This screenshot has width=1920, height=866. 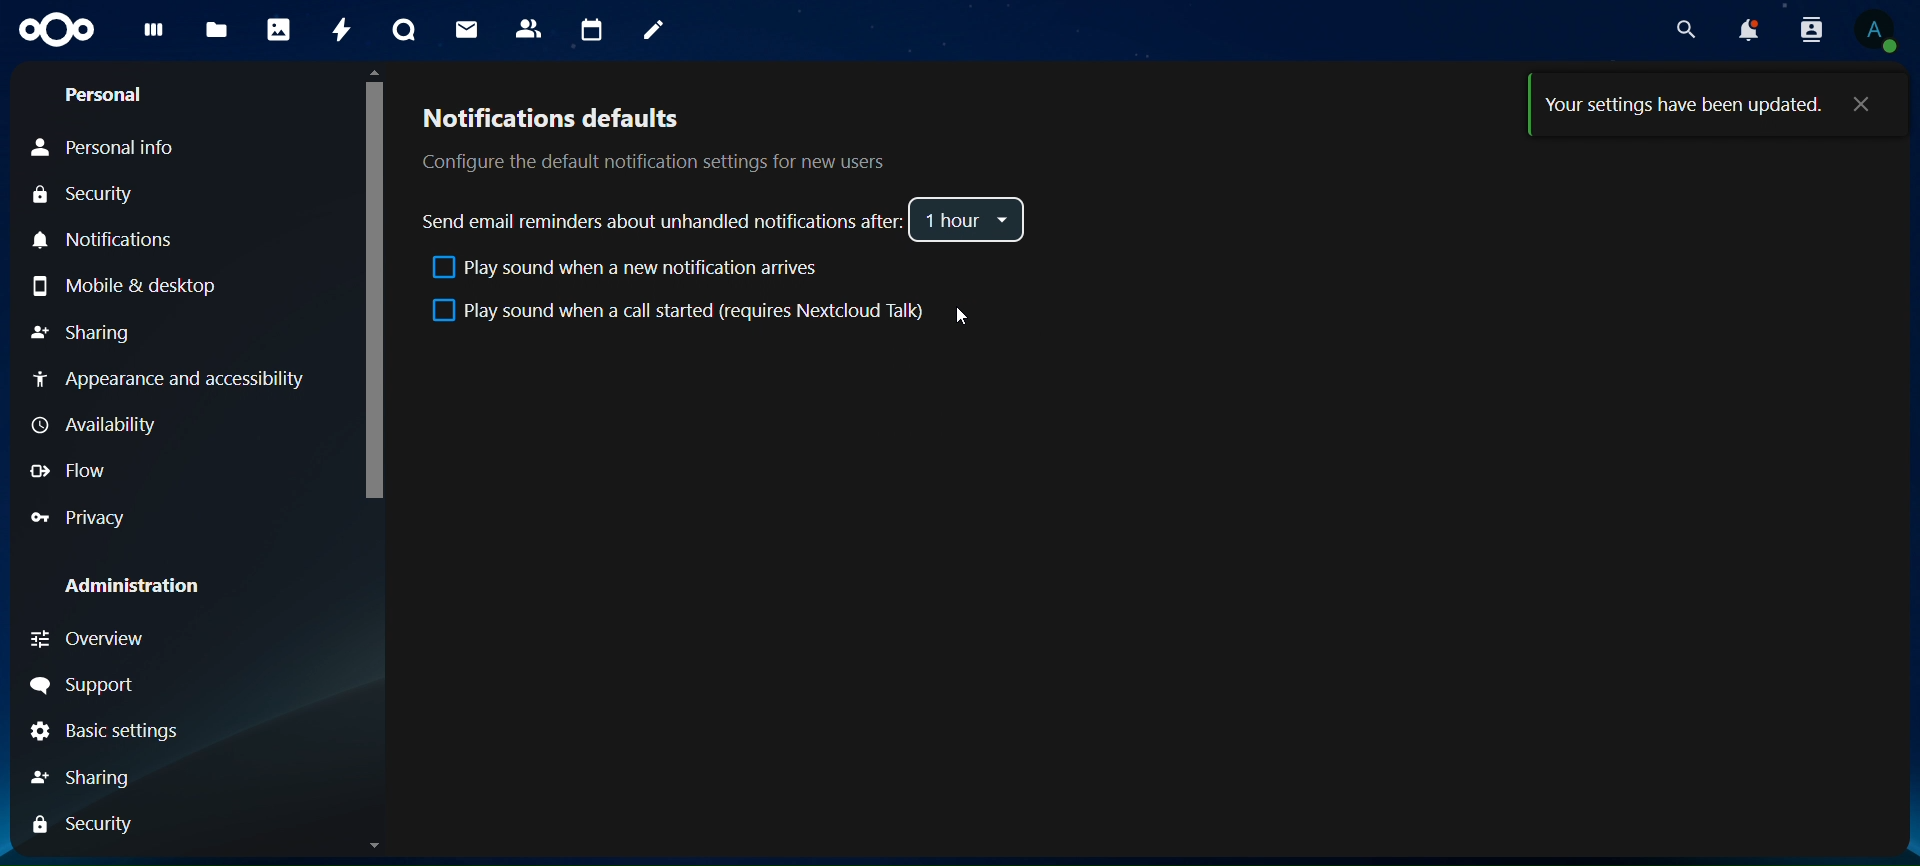 I want to click on close, so click(x=1866, y=105).